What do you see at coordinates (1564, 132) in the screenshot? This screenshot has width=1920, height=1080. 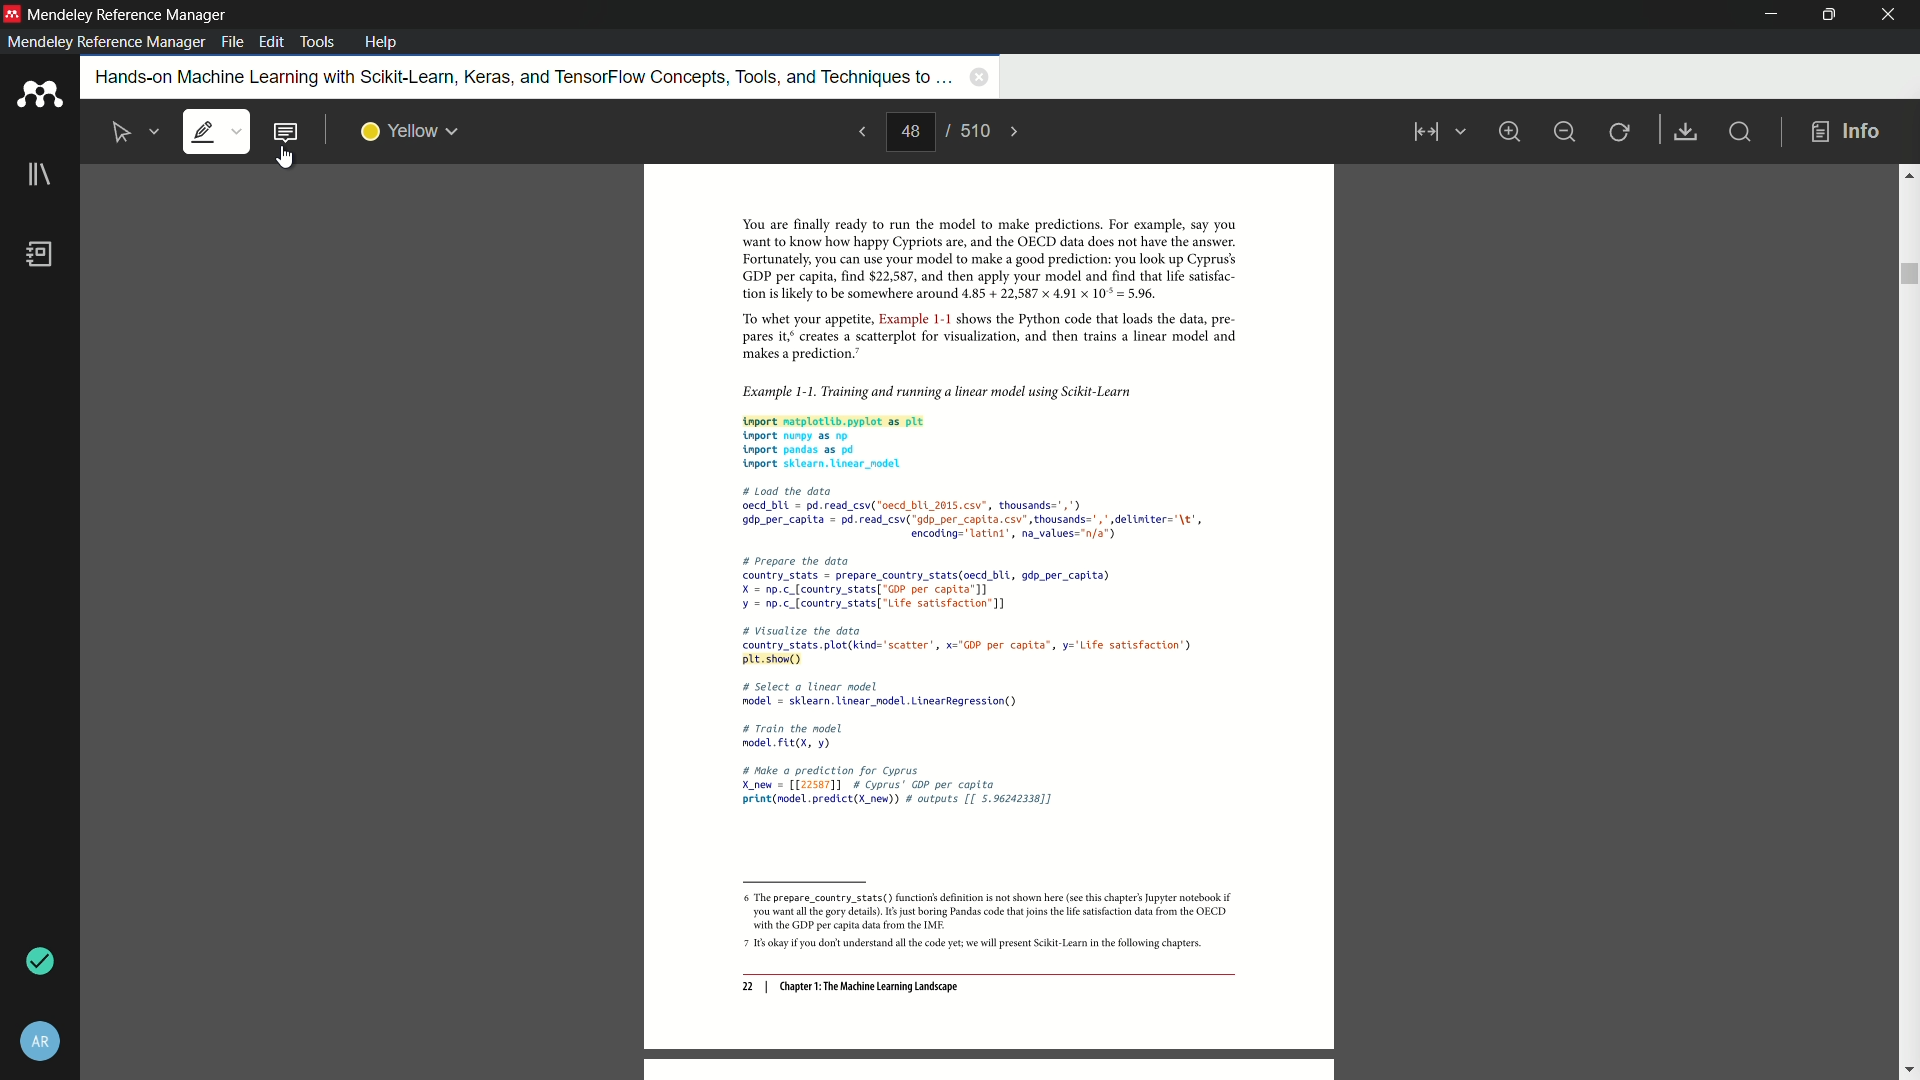 I see `minimize` at bounding box center [1564, 132].